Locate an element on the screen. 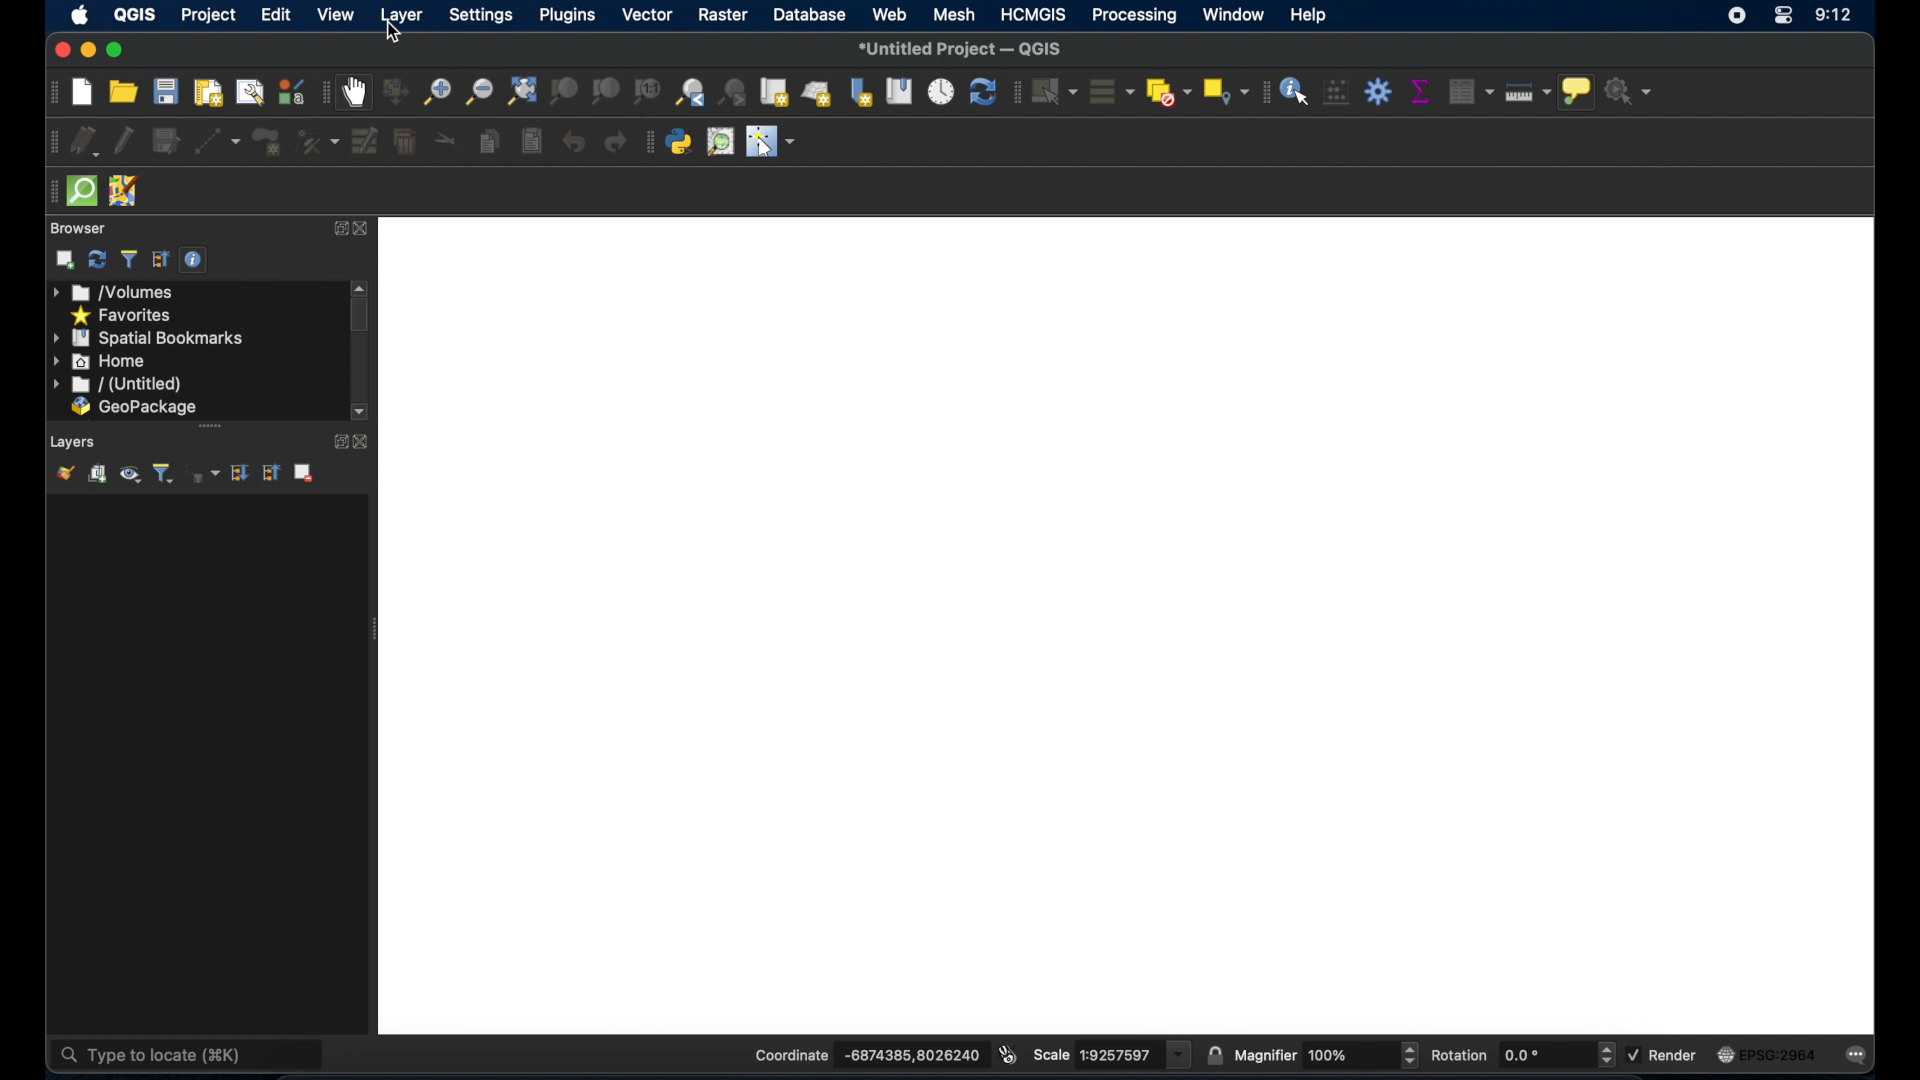  favorites is located at coordinates (123, 314).